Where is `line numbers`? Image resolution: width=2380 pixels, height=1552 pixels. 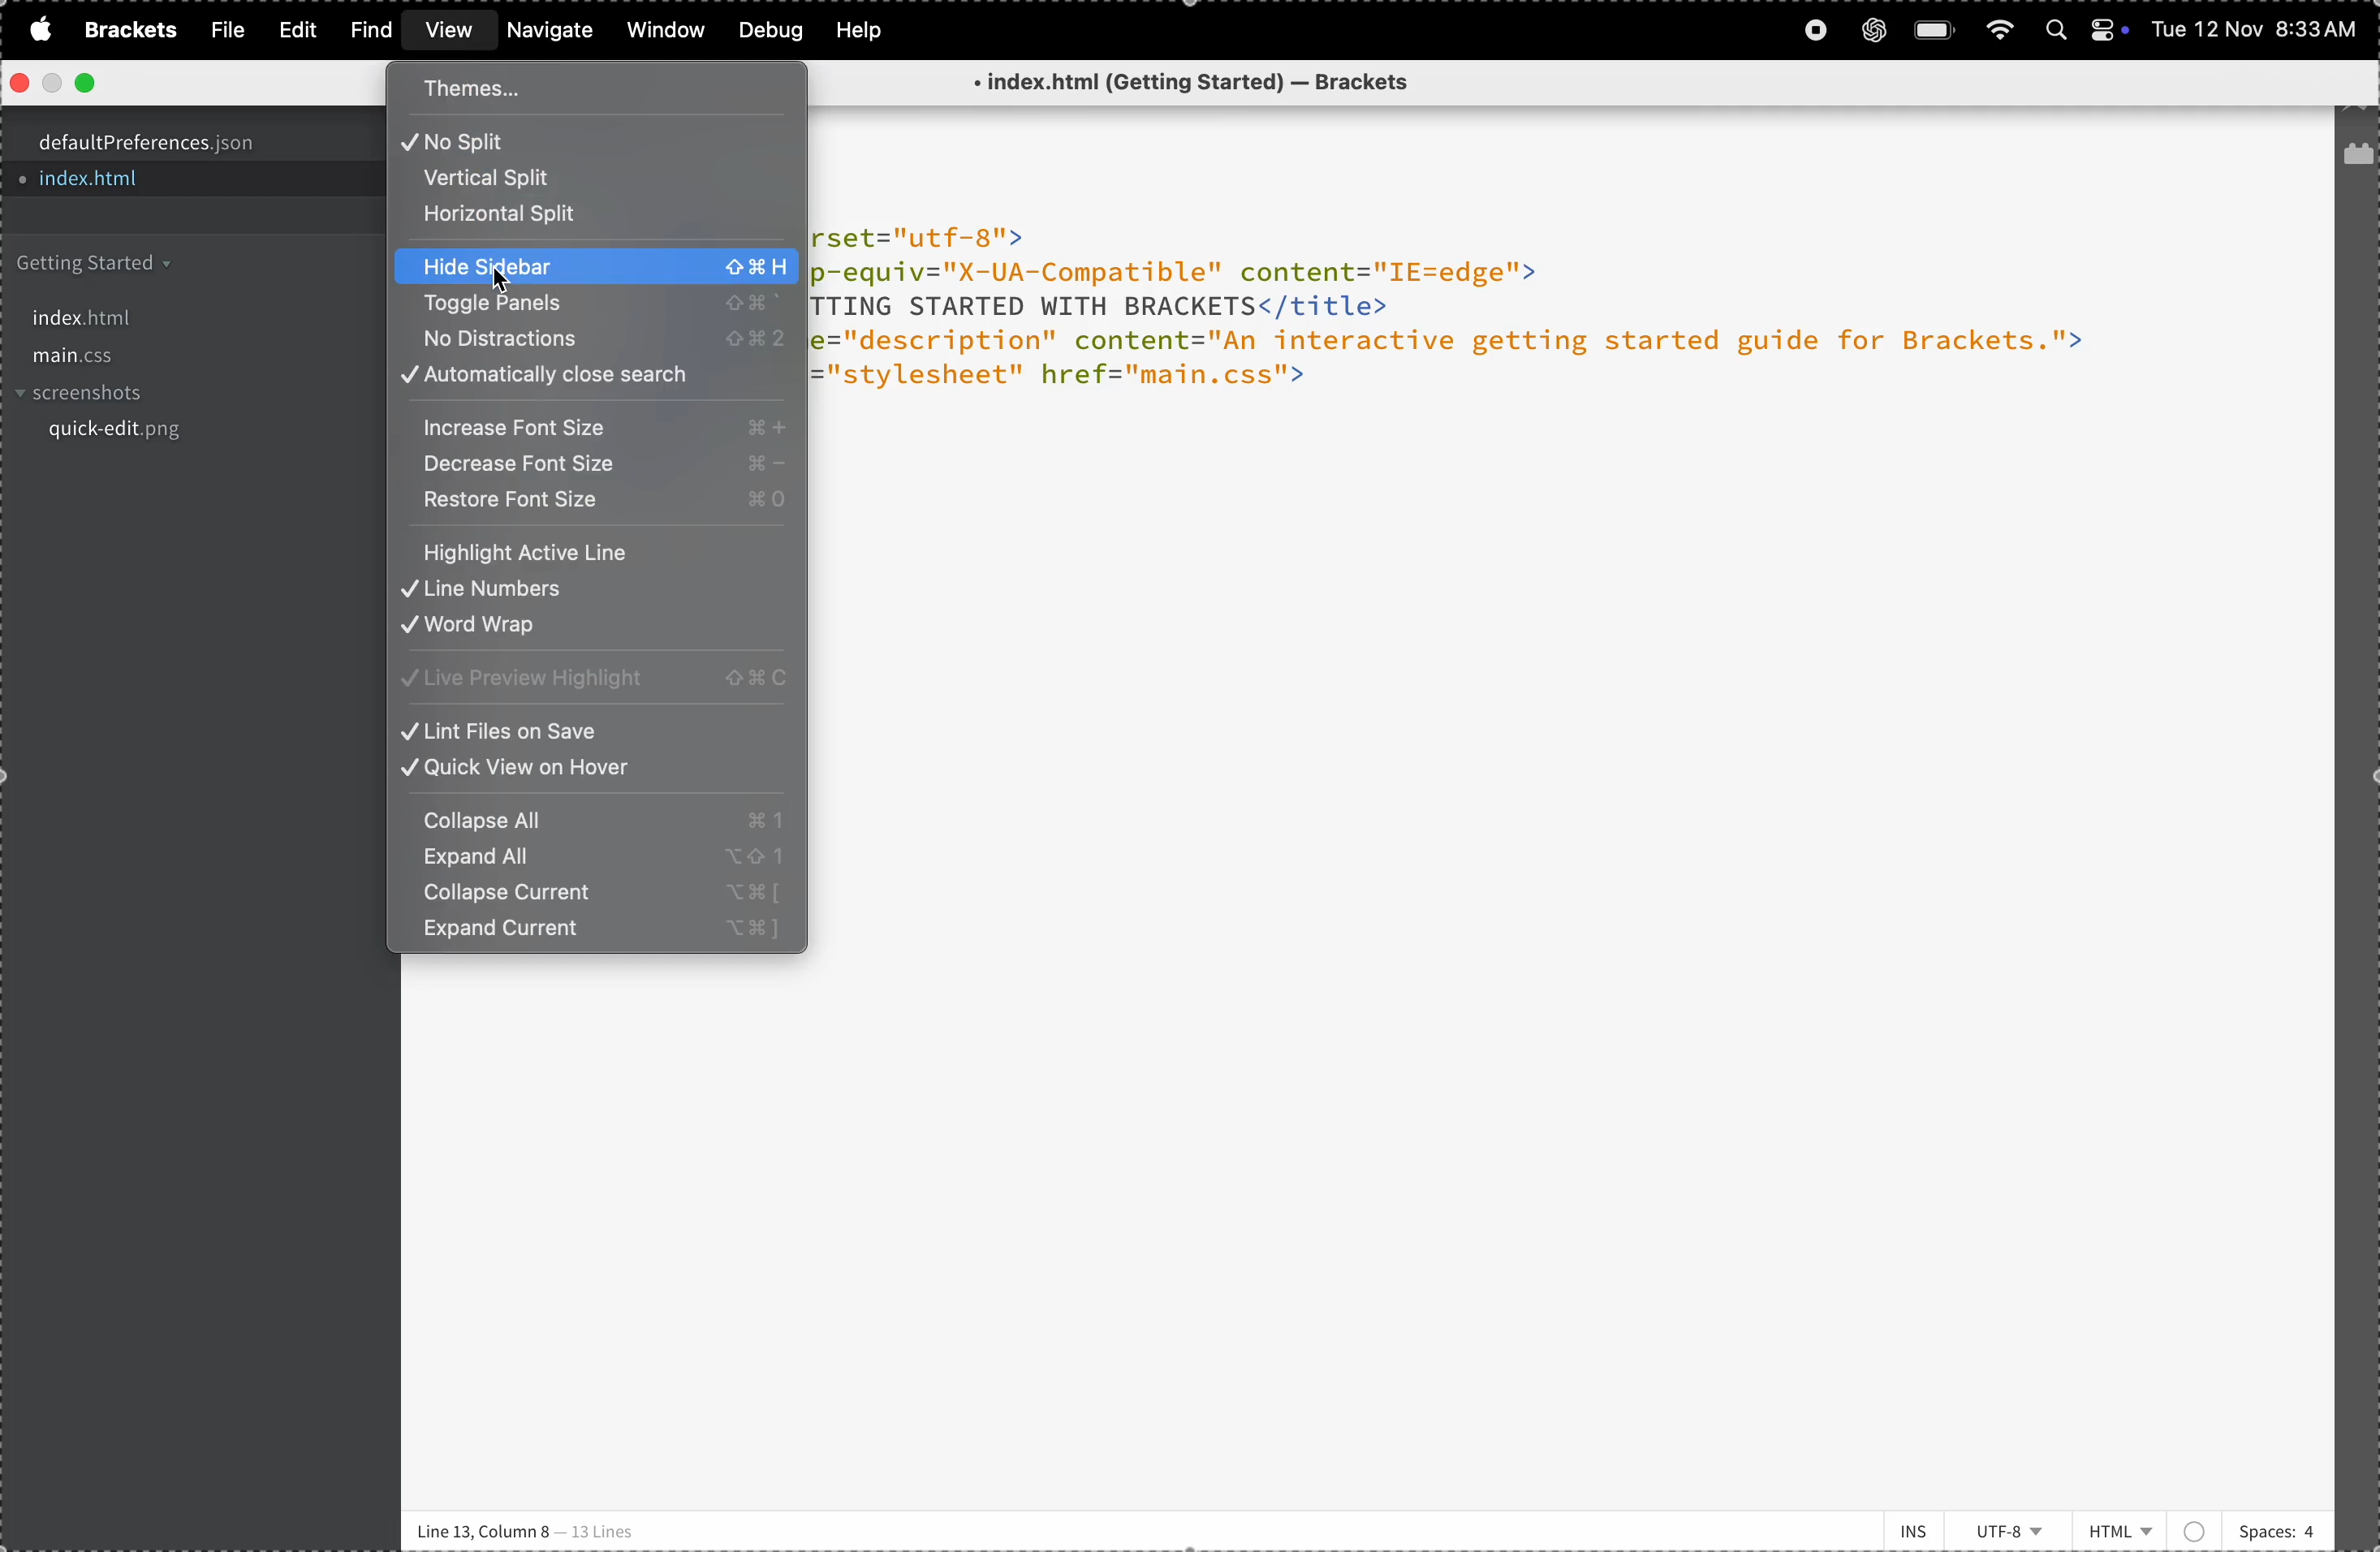 line numbers is located at coordinates (598, 591).